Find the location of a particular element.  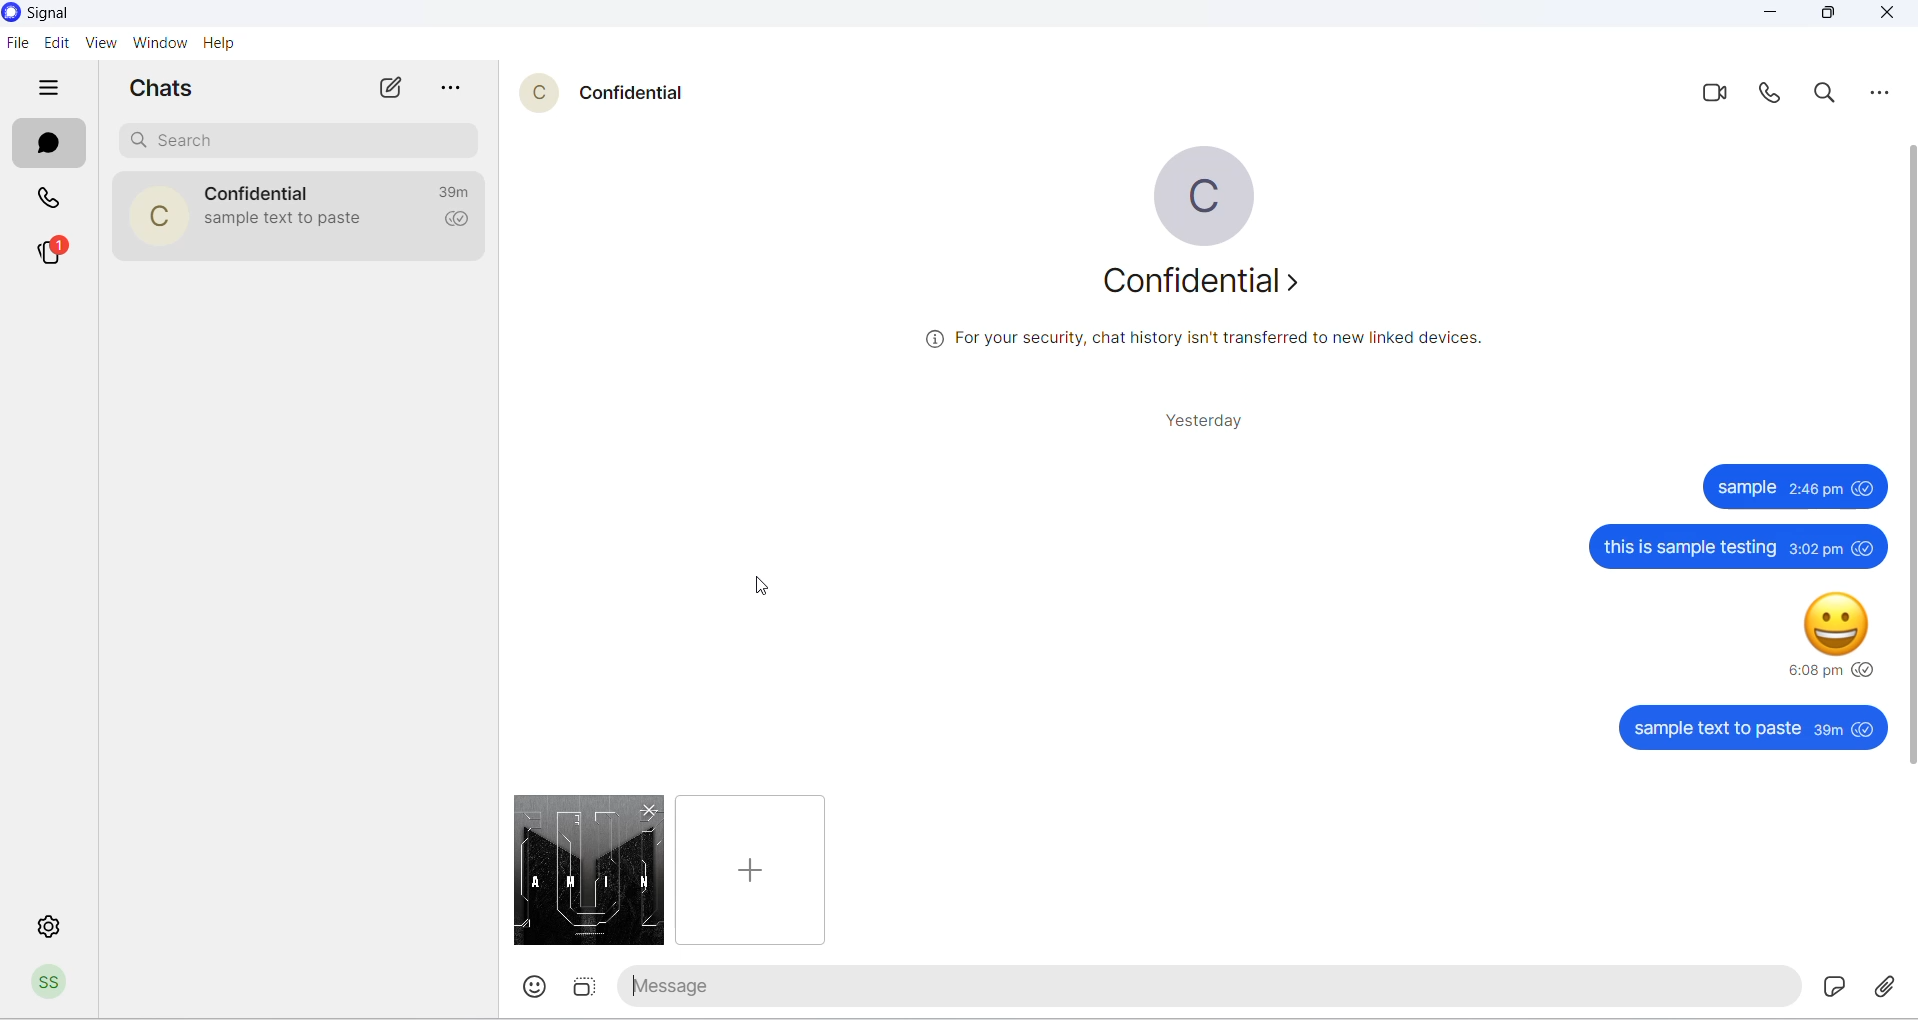

profile picture is located at coordinates (149, 217).